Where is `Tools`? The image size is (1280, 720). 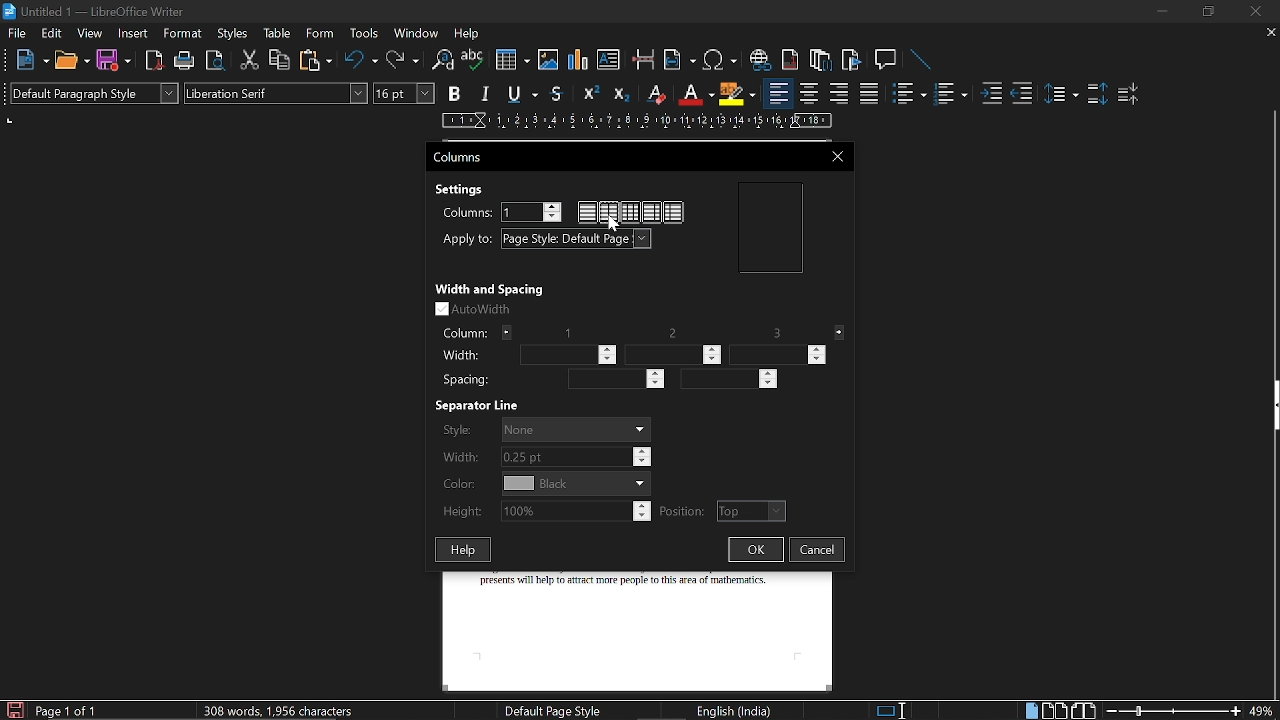 Tools is located at coordinates (364, 33).